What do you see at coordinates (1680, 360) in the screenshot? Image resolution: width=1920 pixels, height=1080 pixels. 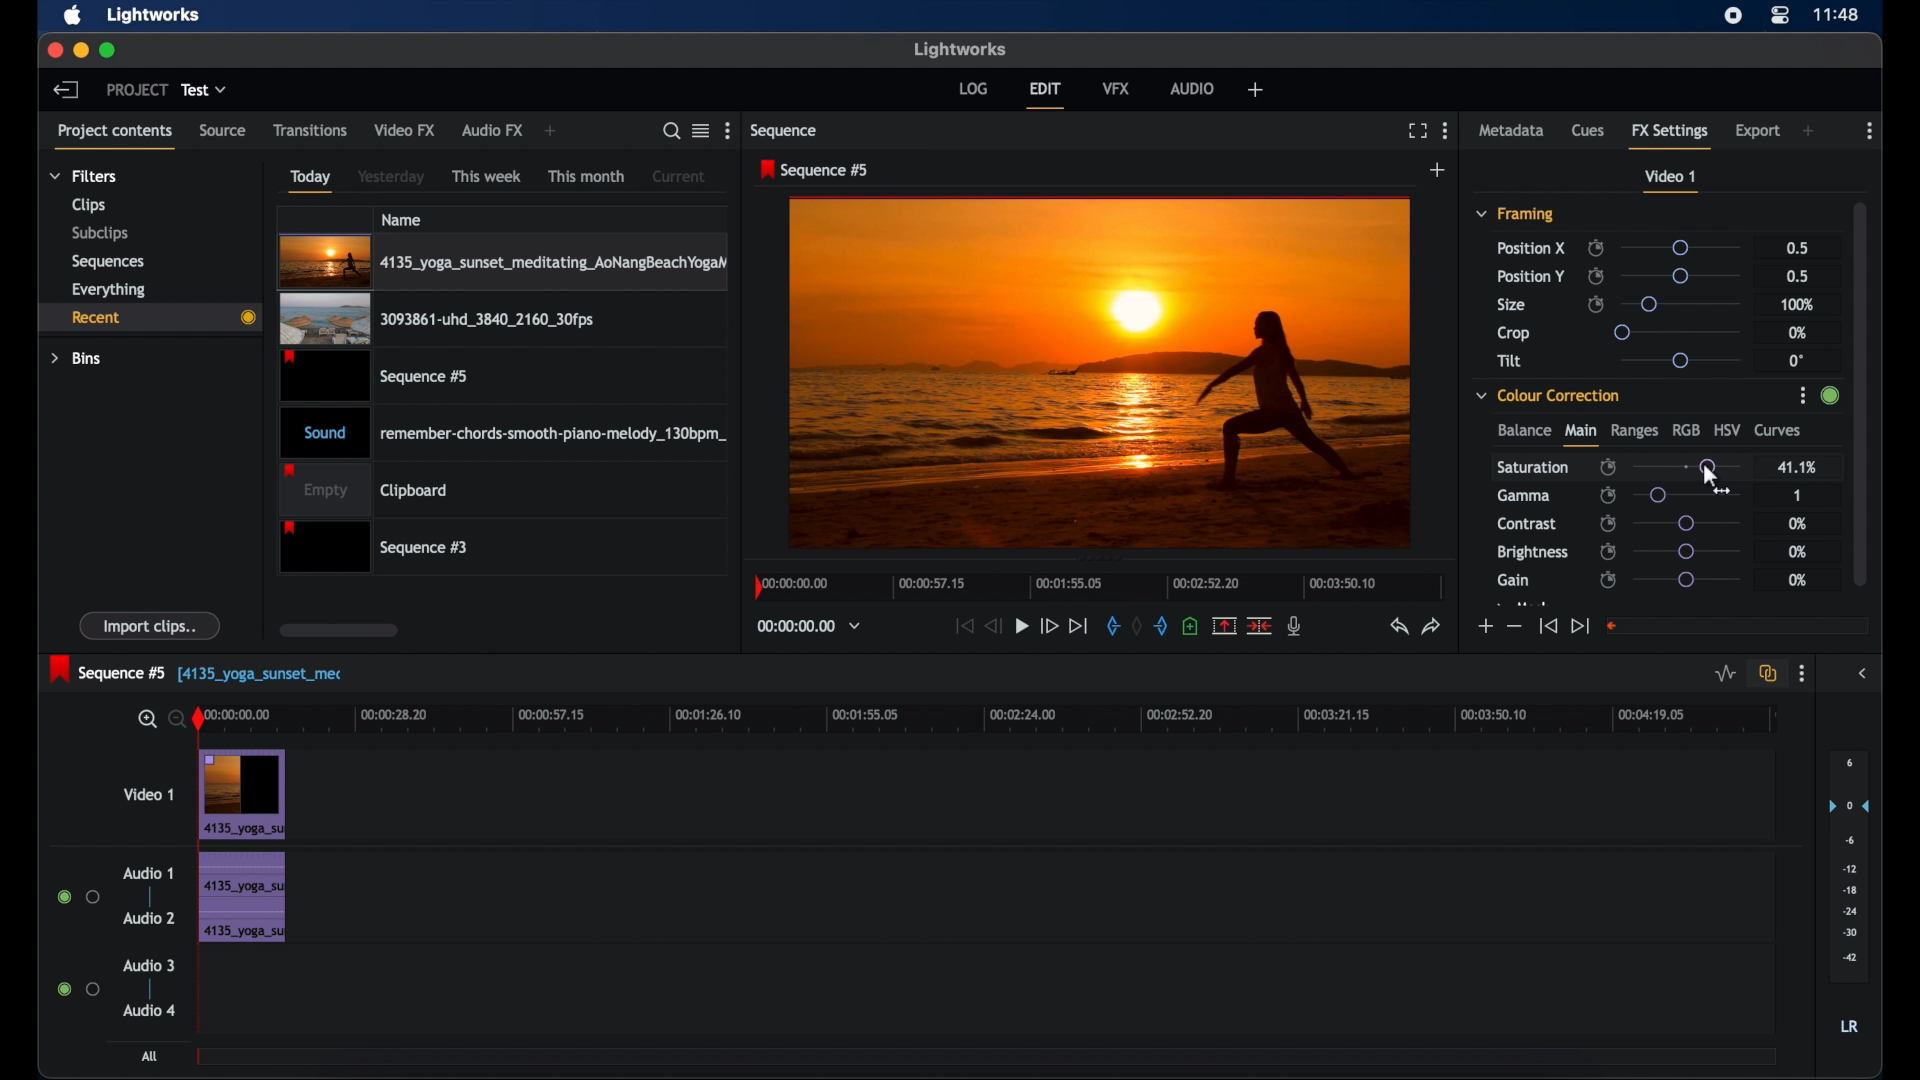 I see `slider` at bounding box center [1680, 360].